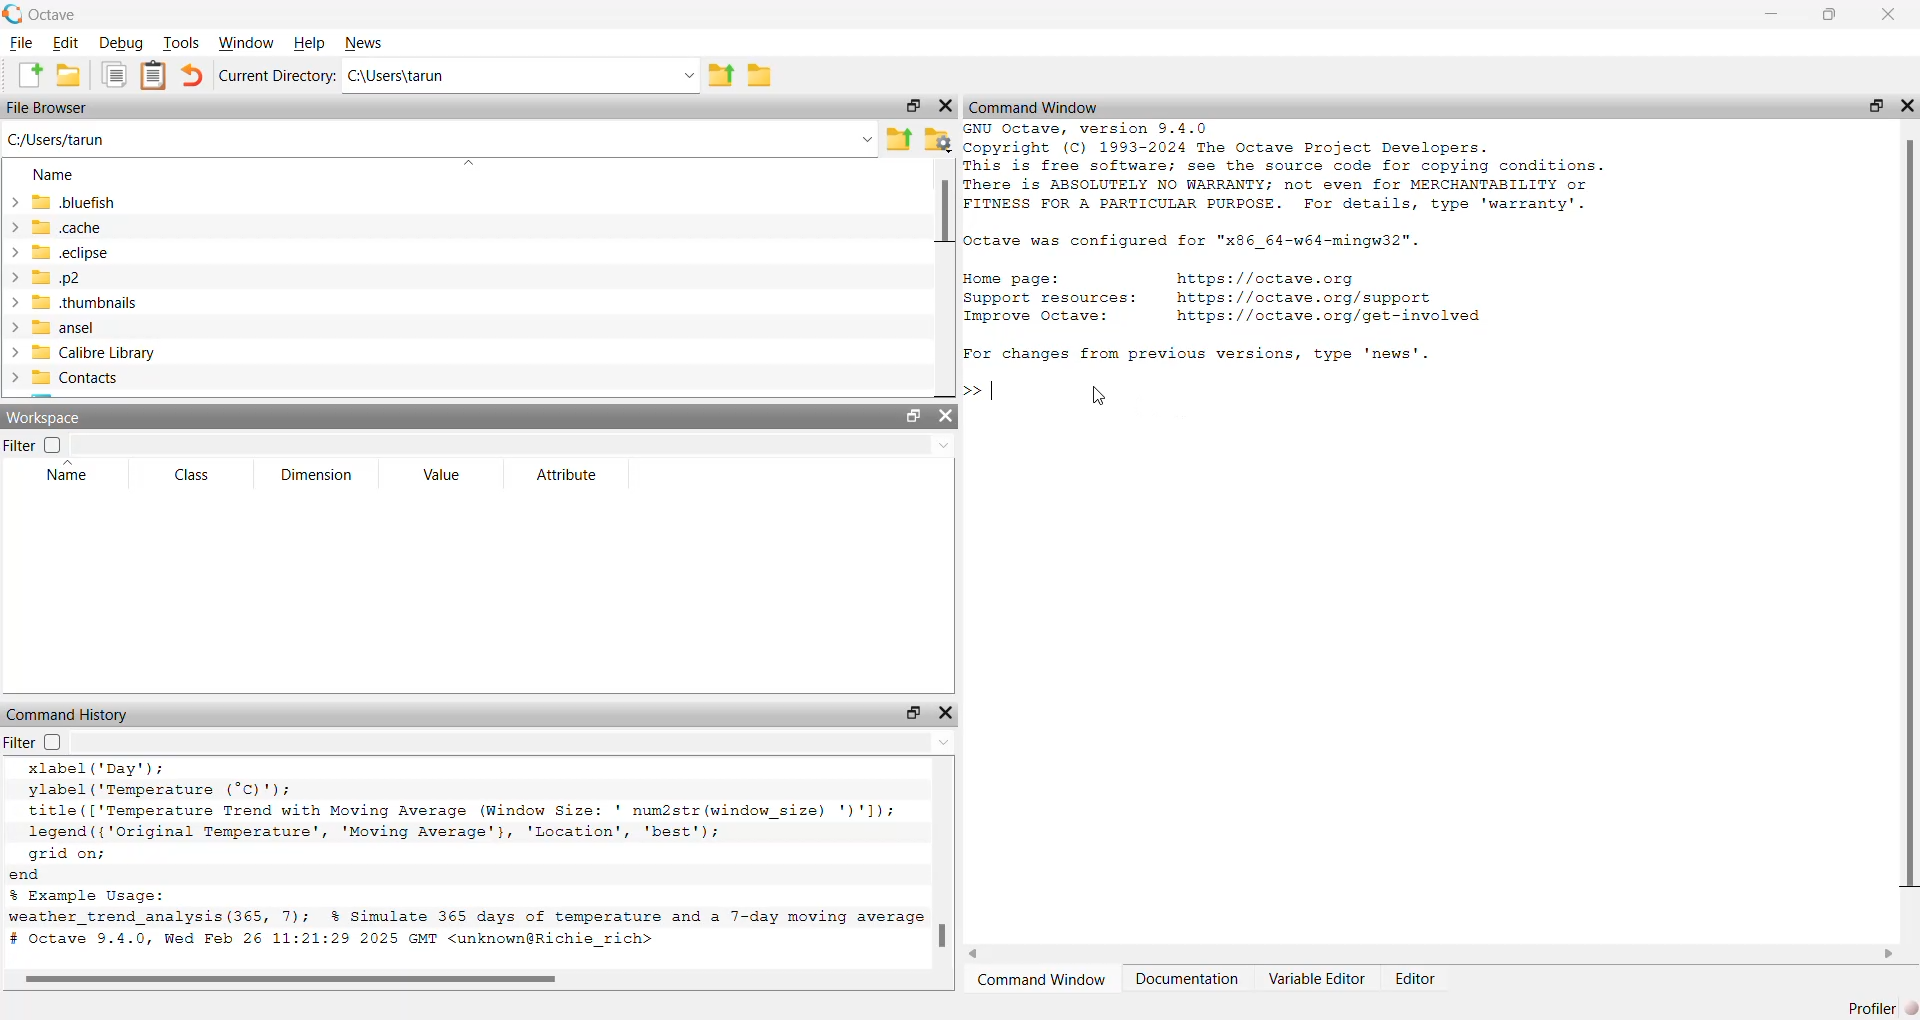 This screenshot has height=1020, width=1920. I want to click on Filter, so click(36, 743).